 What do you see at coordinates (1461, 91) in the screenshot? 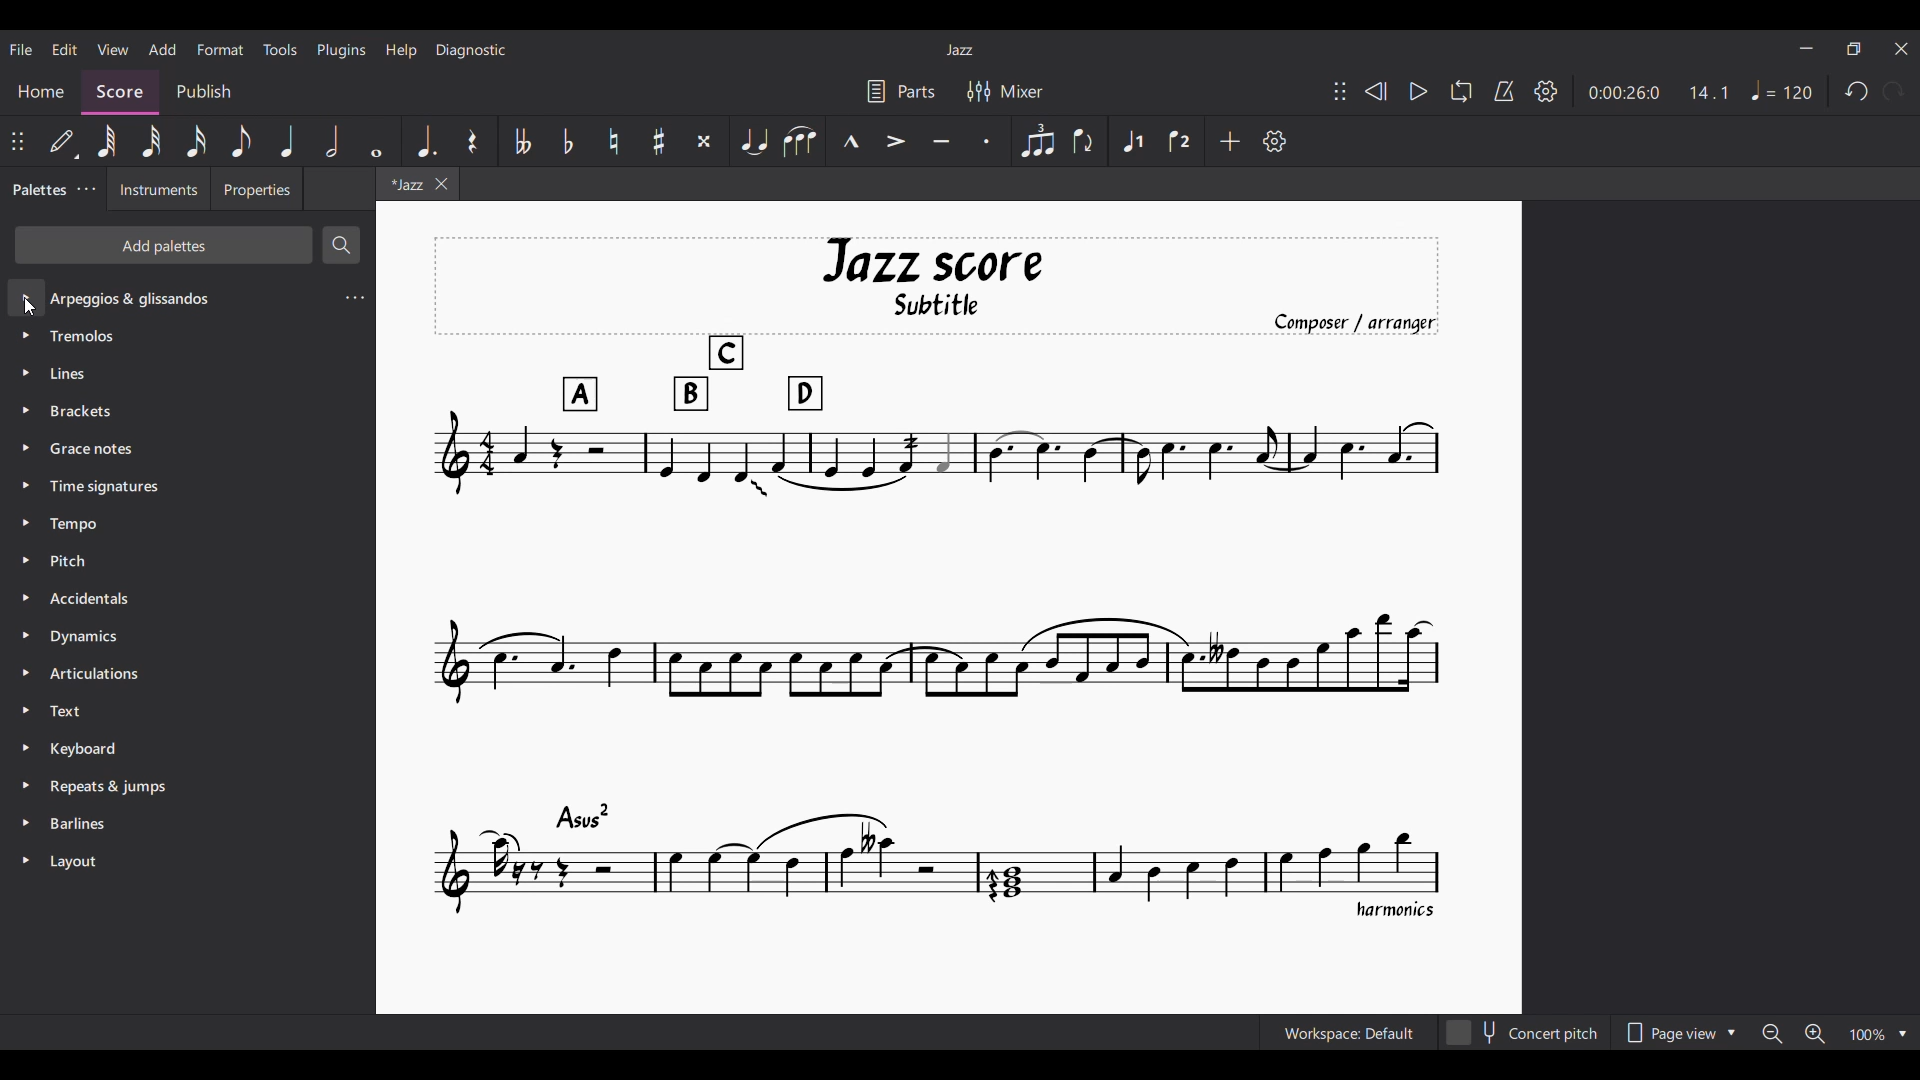
I see `Loop playback` at bounding box center [1461, 91].